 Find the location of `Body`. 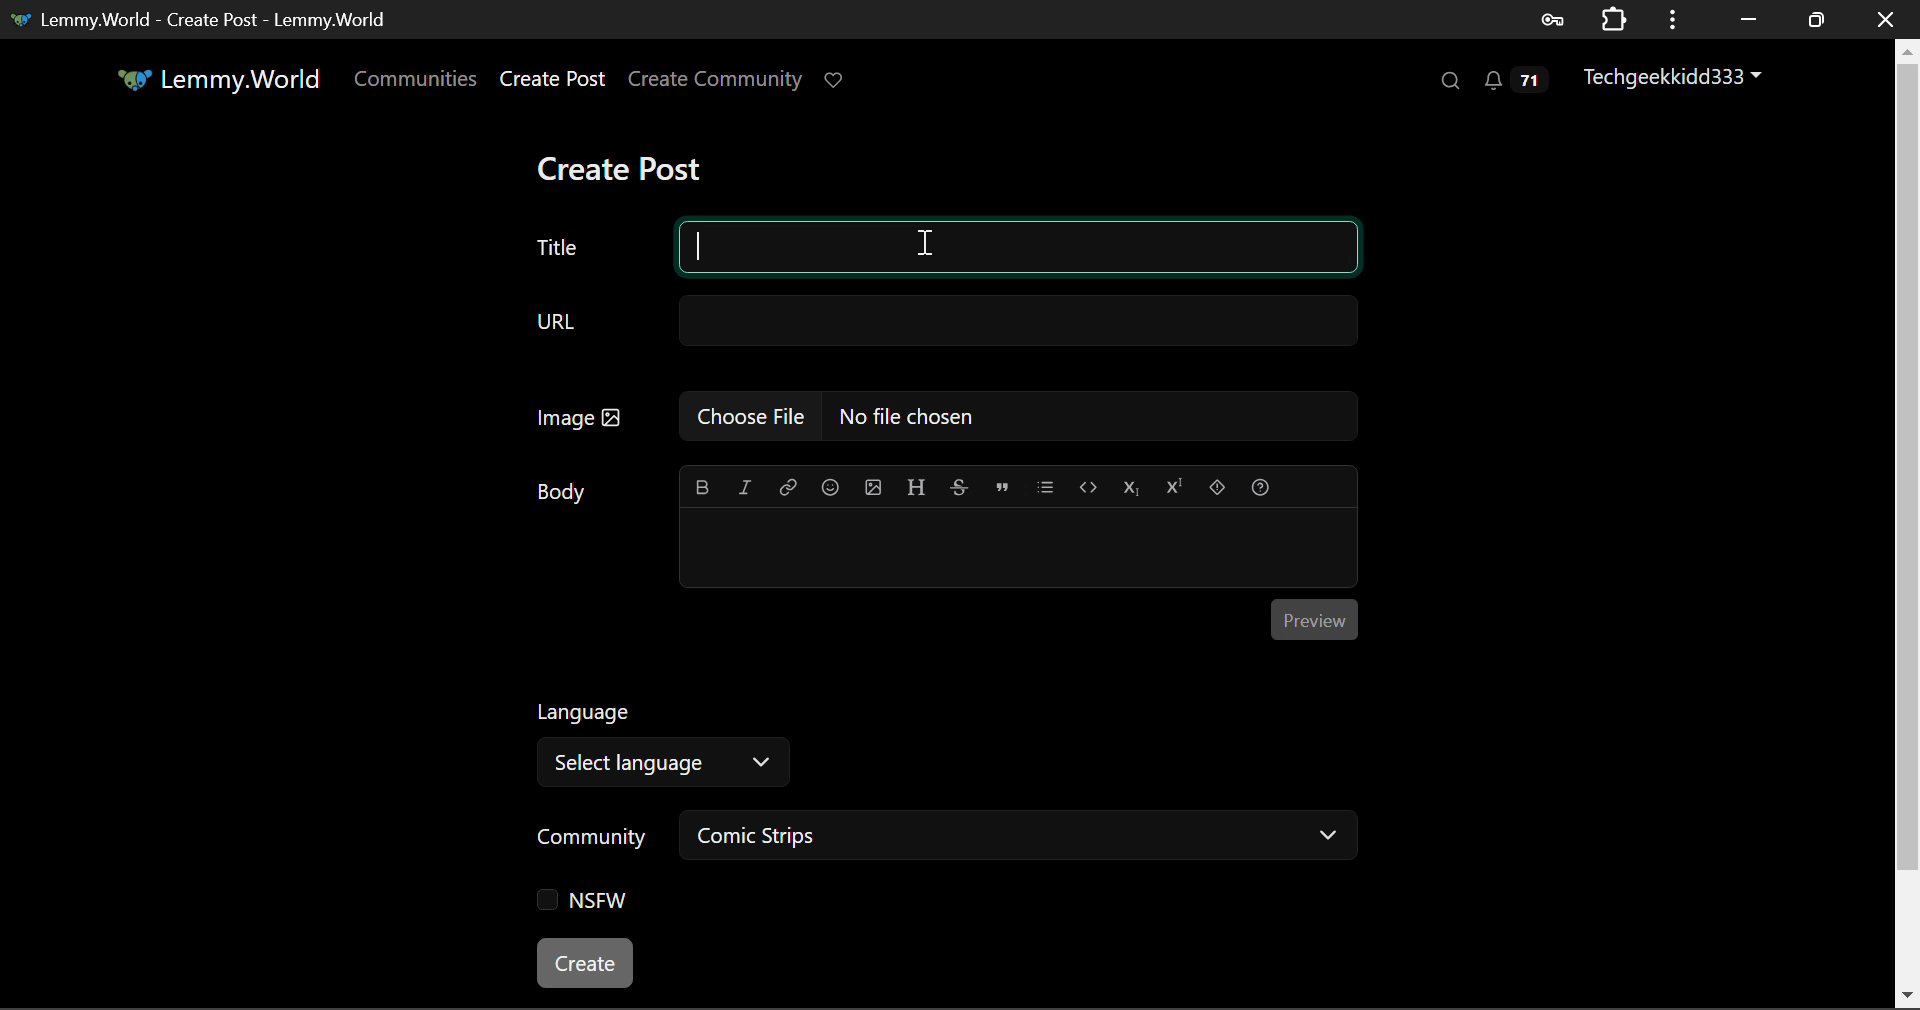

Body is located at coordinates (562, 488).